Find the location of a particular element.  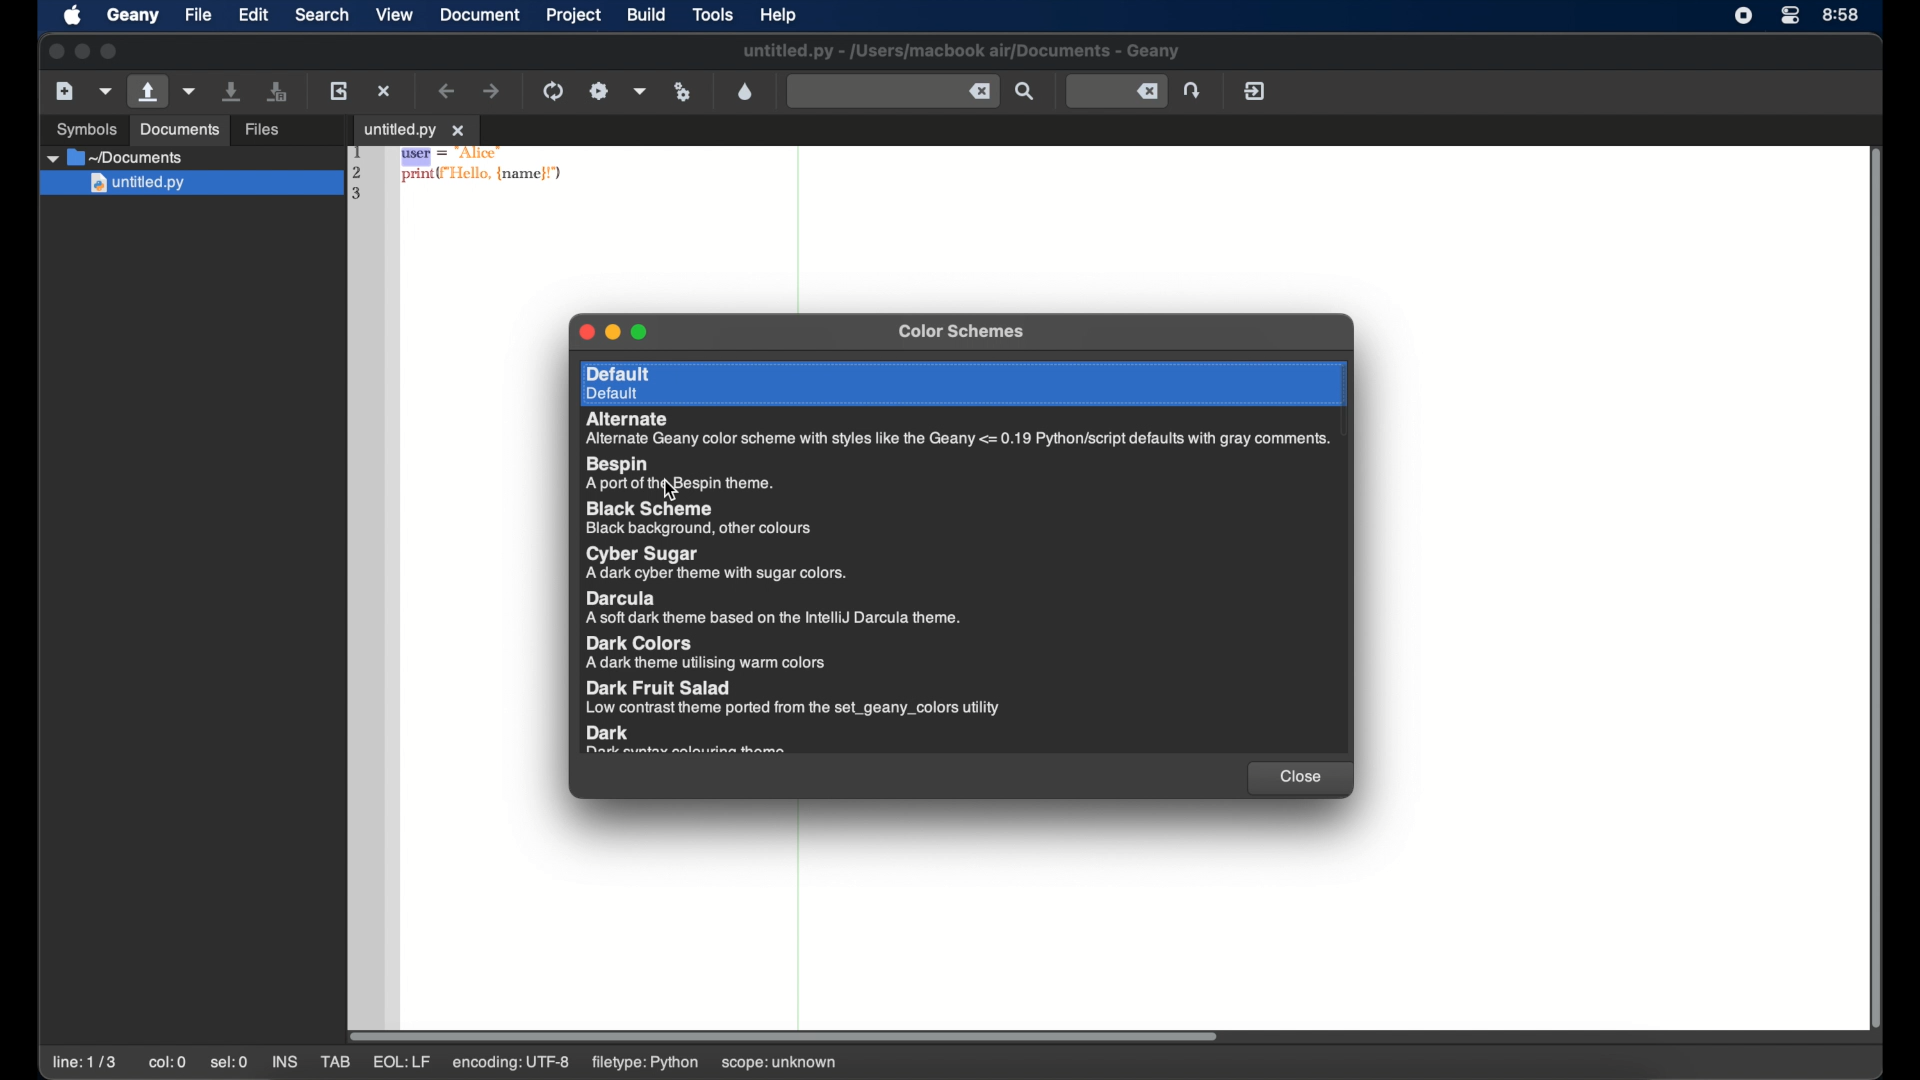

navigate back a location is located at coordinates (449, 90).